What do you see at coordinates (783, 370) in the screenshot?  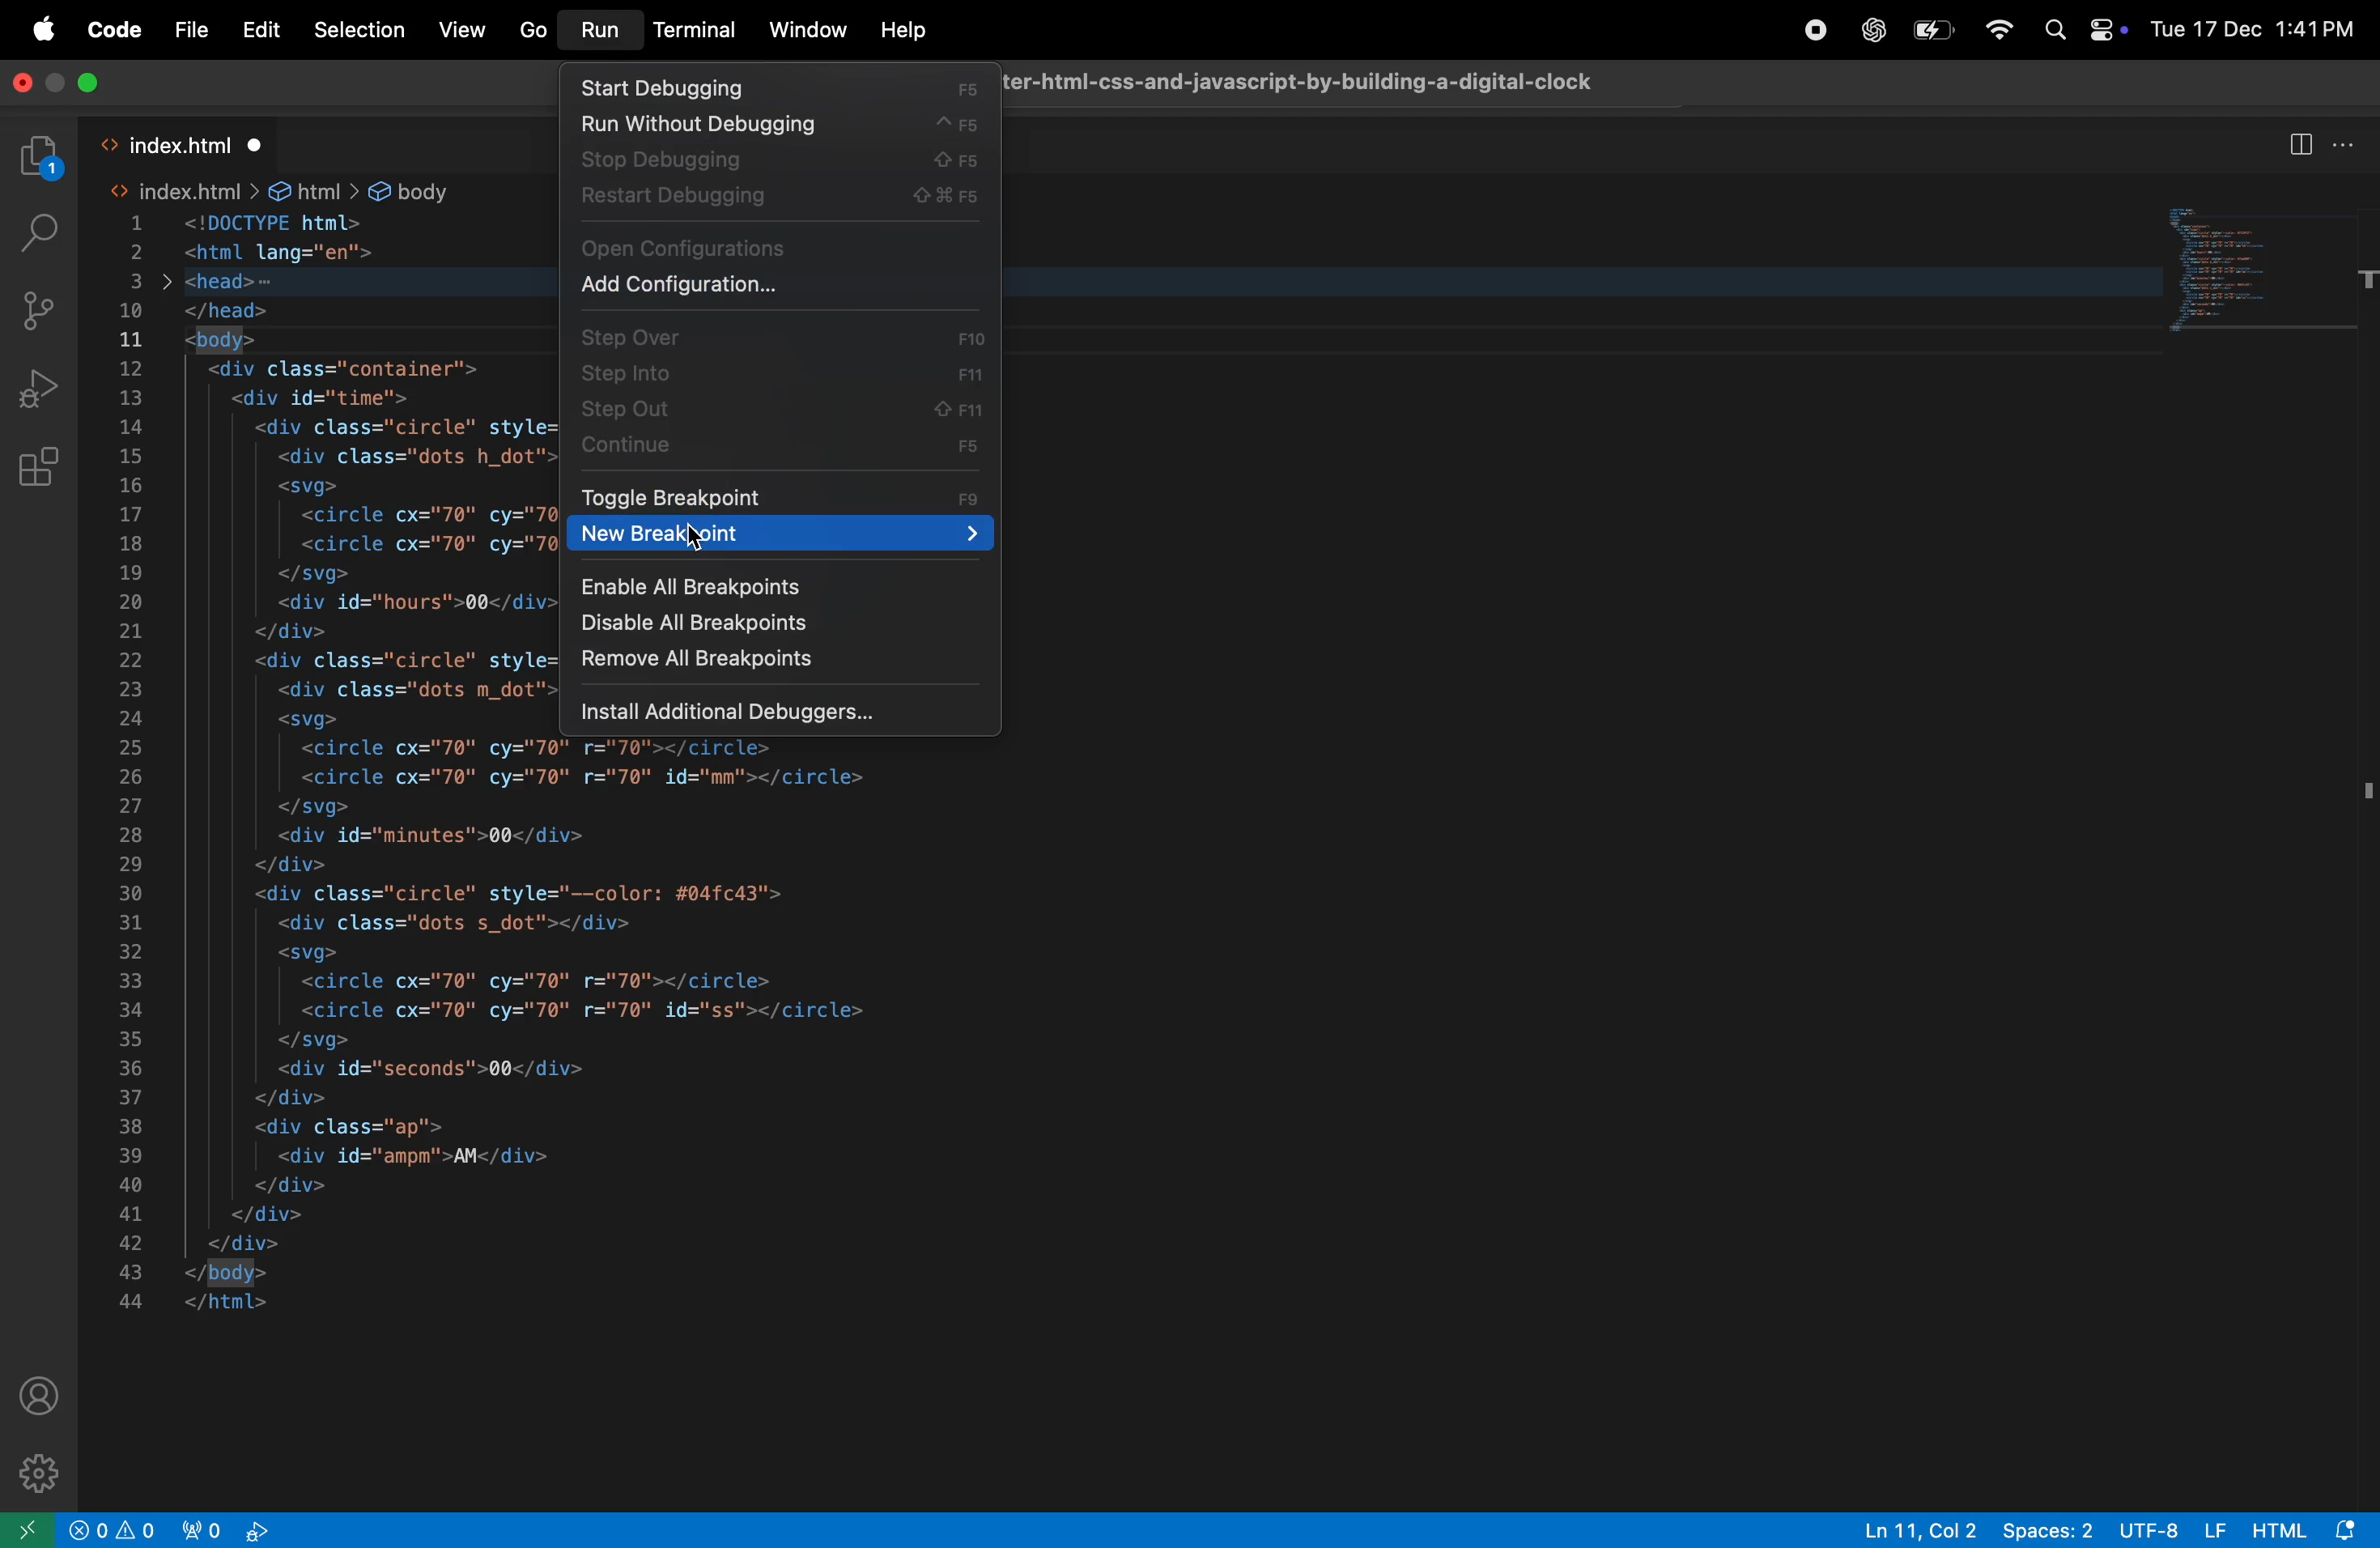 I see `step into` at bounding box center [783, 370].